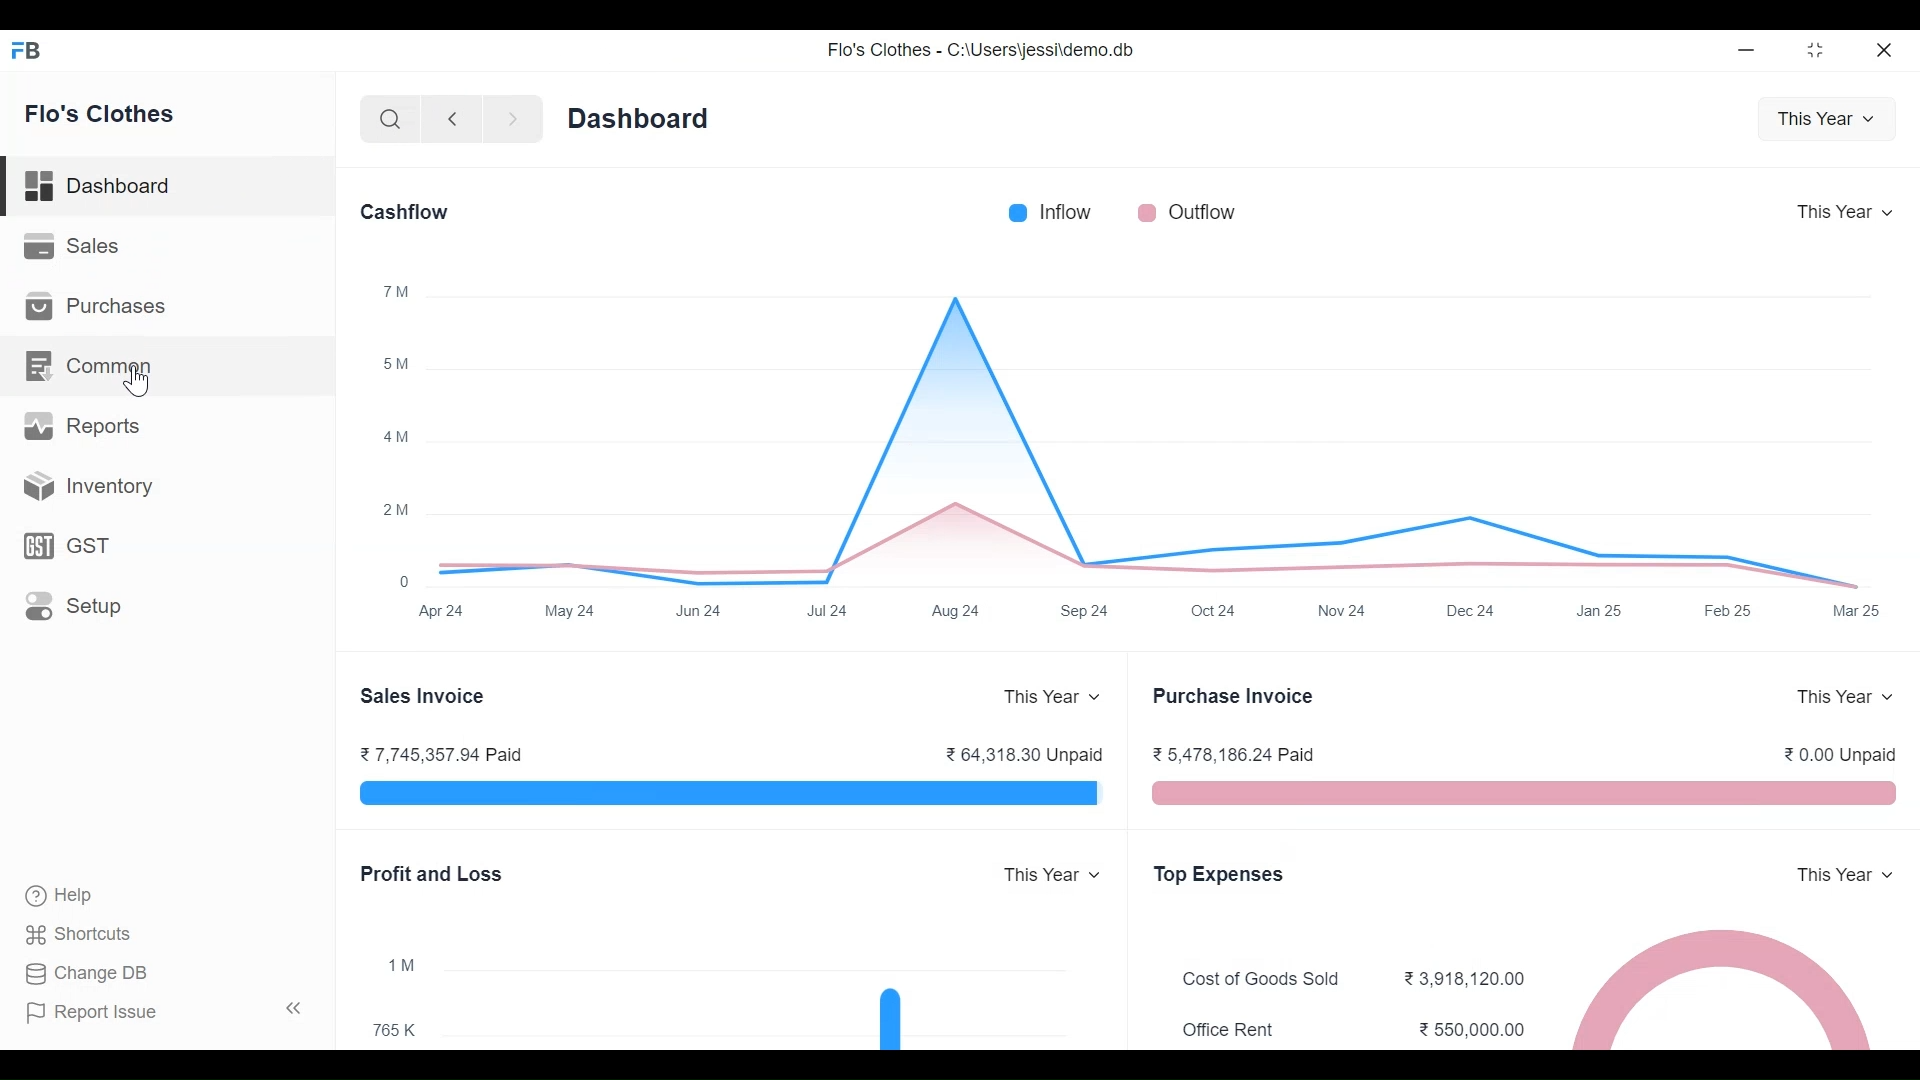  Describe the element at coordinates (1230, 1028) in the screenshot. I see `Office Rent` at that location.